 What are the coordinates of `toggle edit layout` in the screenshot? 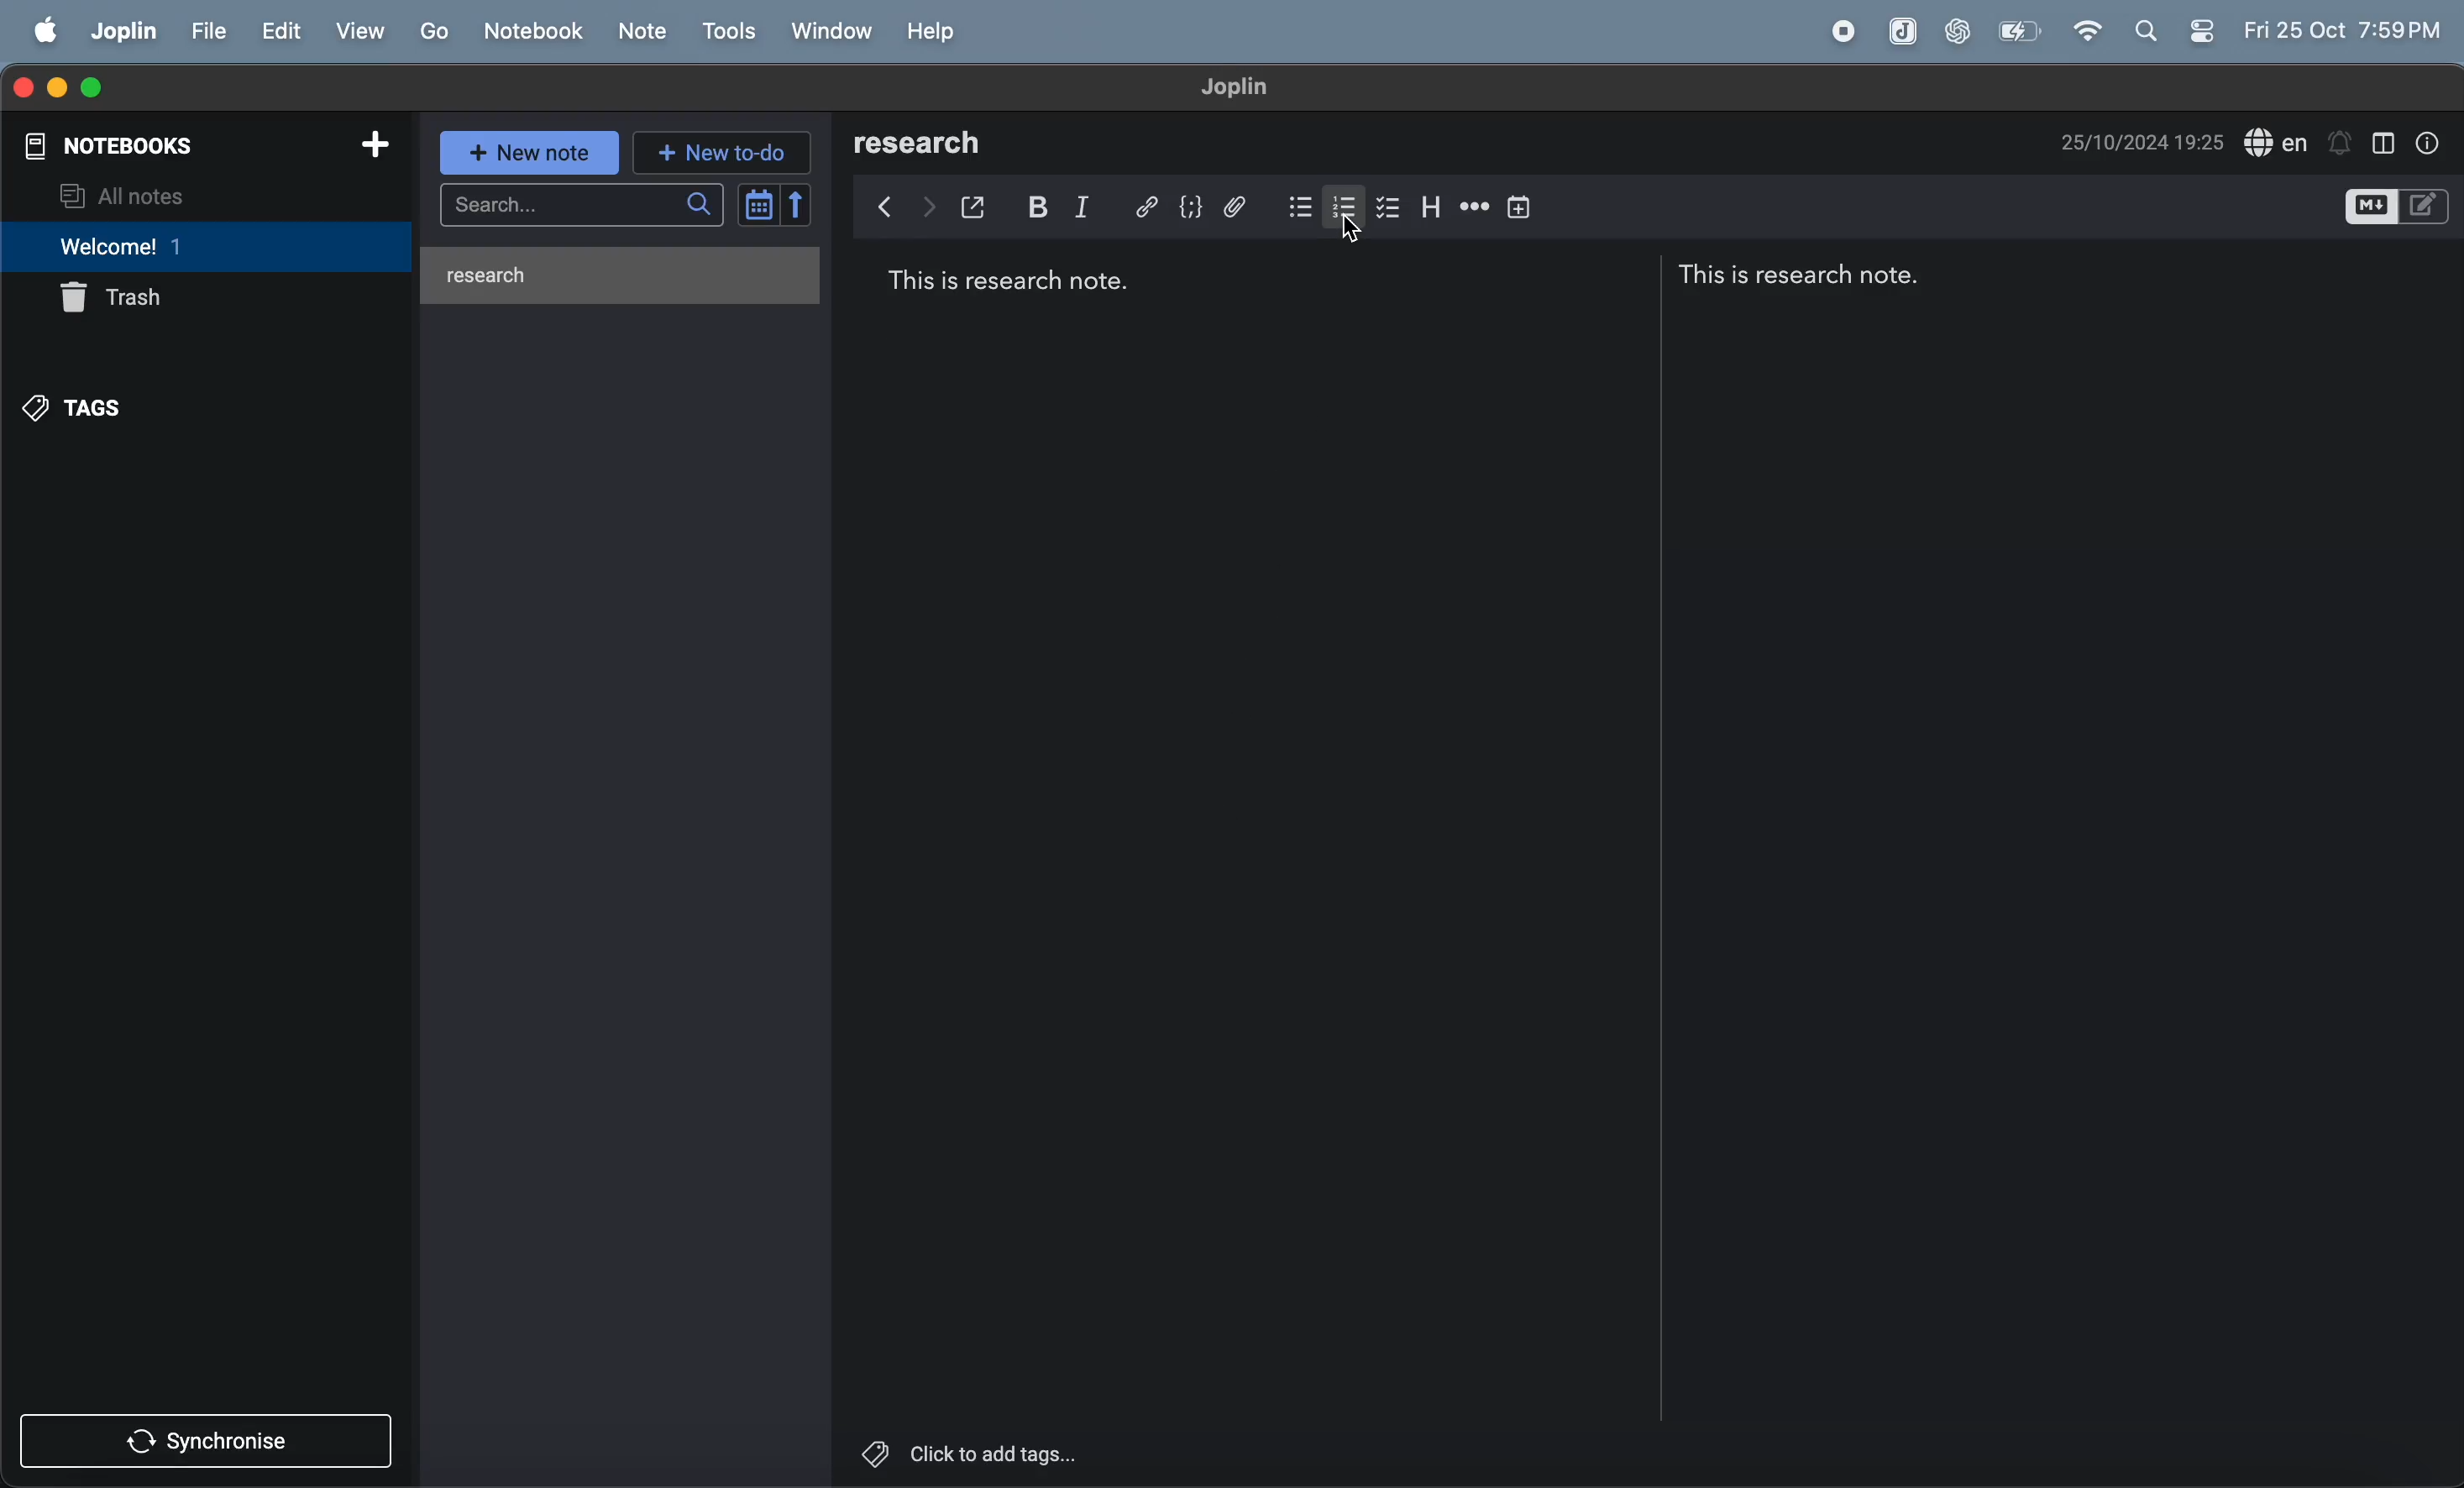 It's located at (2382, 141).